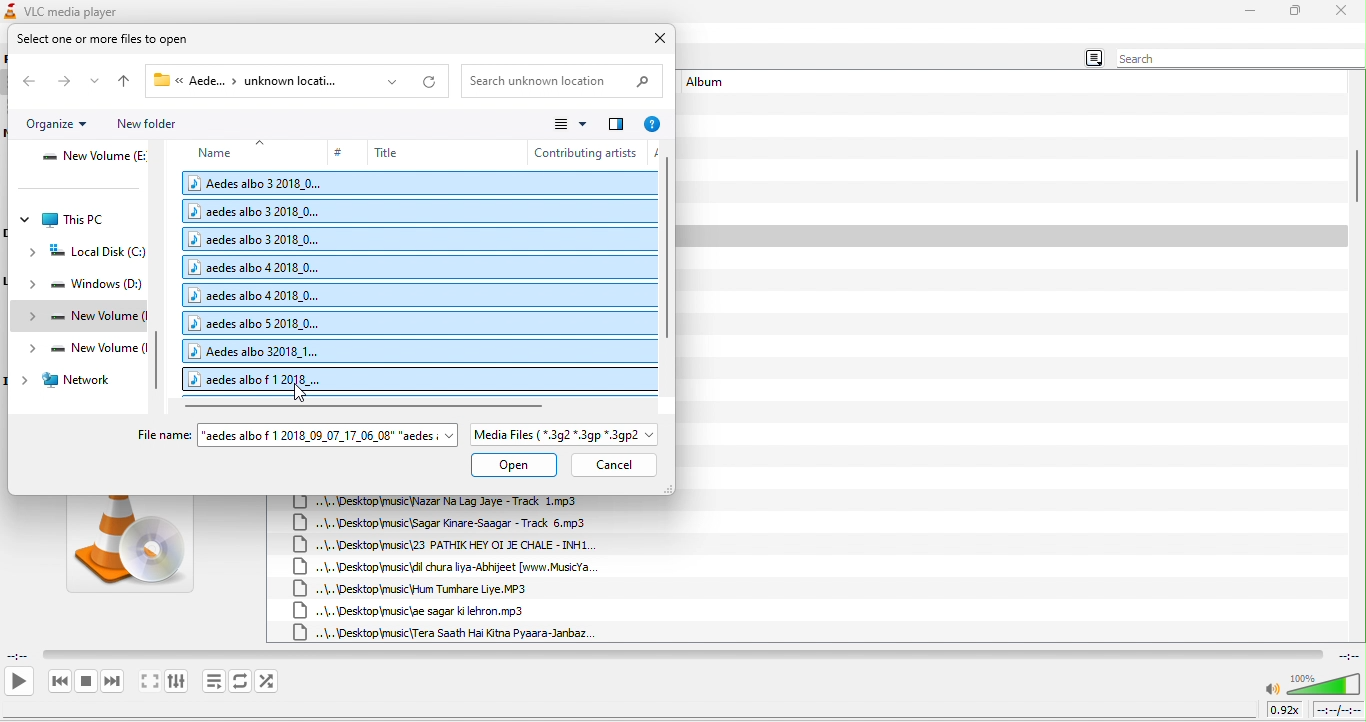 The height and width of the screenshot is (722, 1366). What do you see at coordinates (341, 153) in the screenshot?
I see `#` at bounding box center [341, 153].